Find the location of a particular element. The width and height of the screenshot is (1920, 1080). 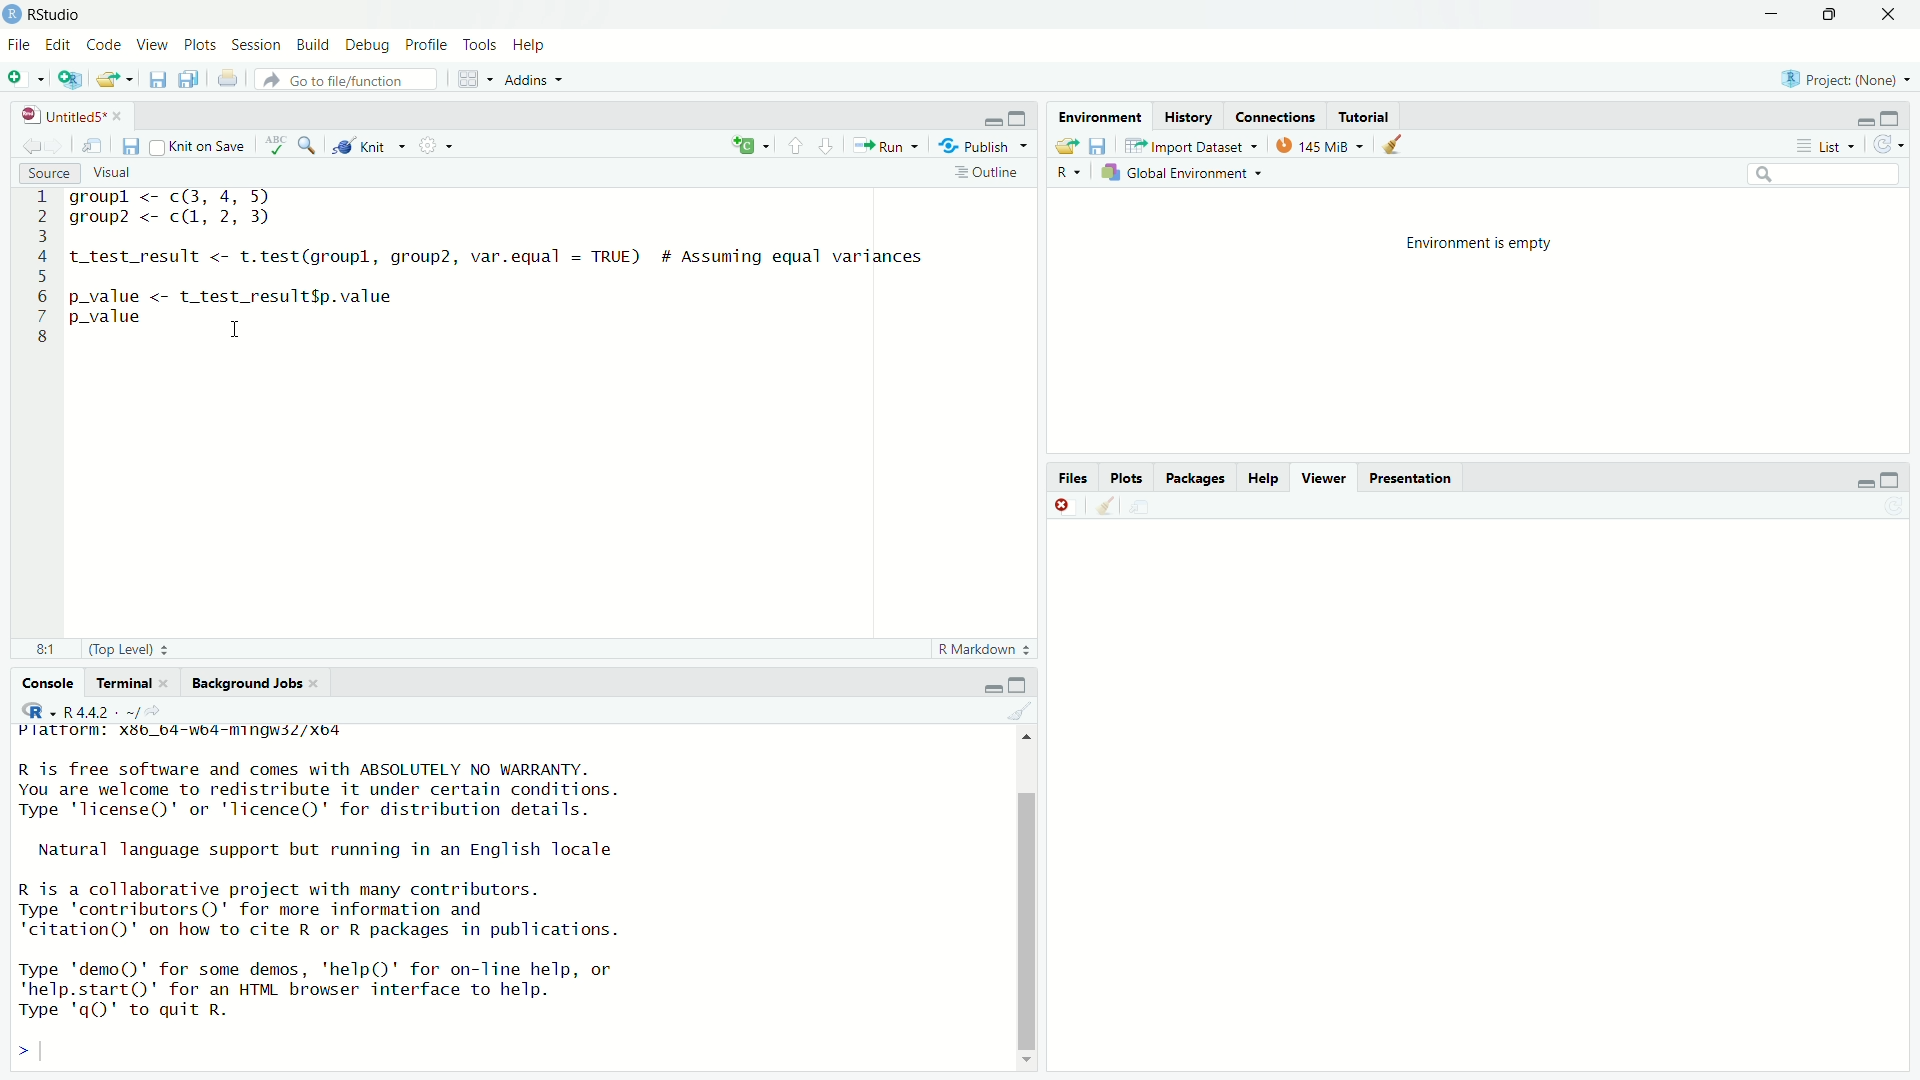

Viewer is located at coordinates (1322, 478).